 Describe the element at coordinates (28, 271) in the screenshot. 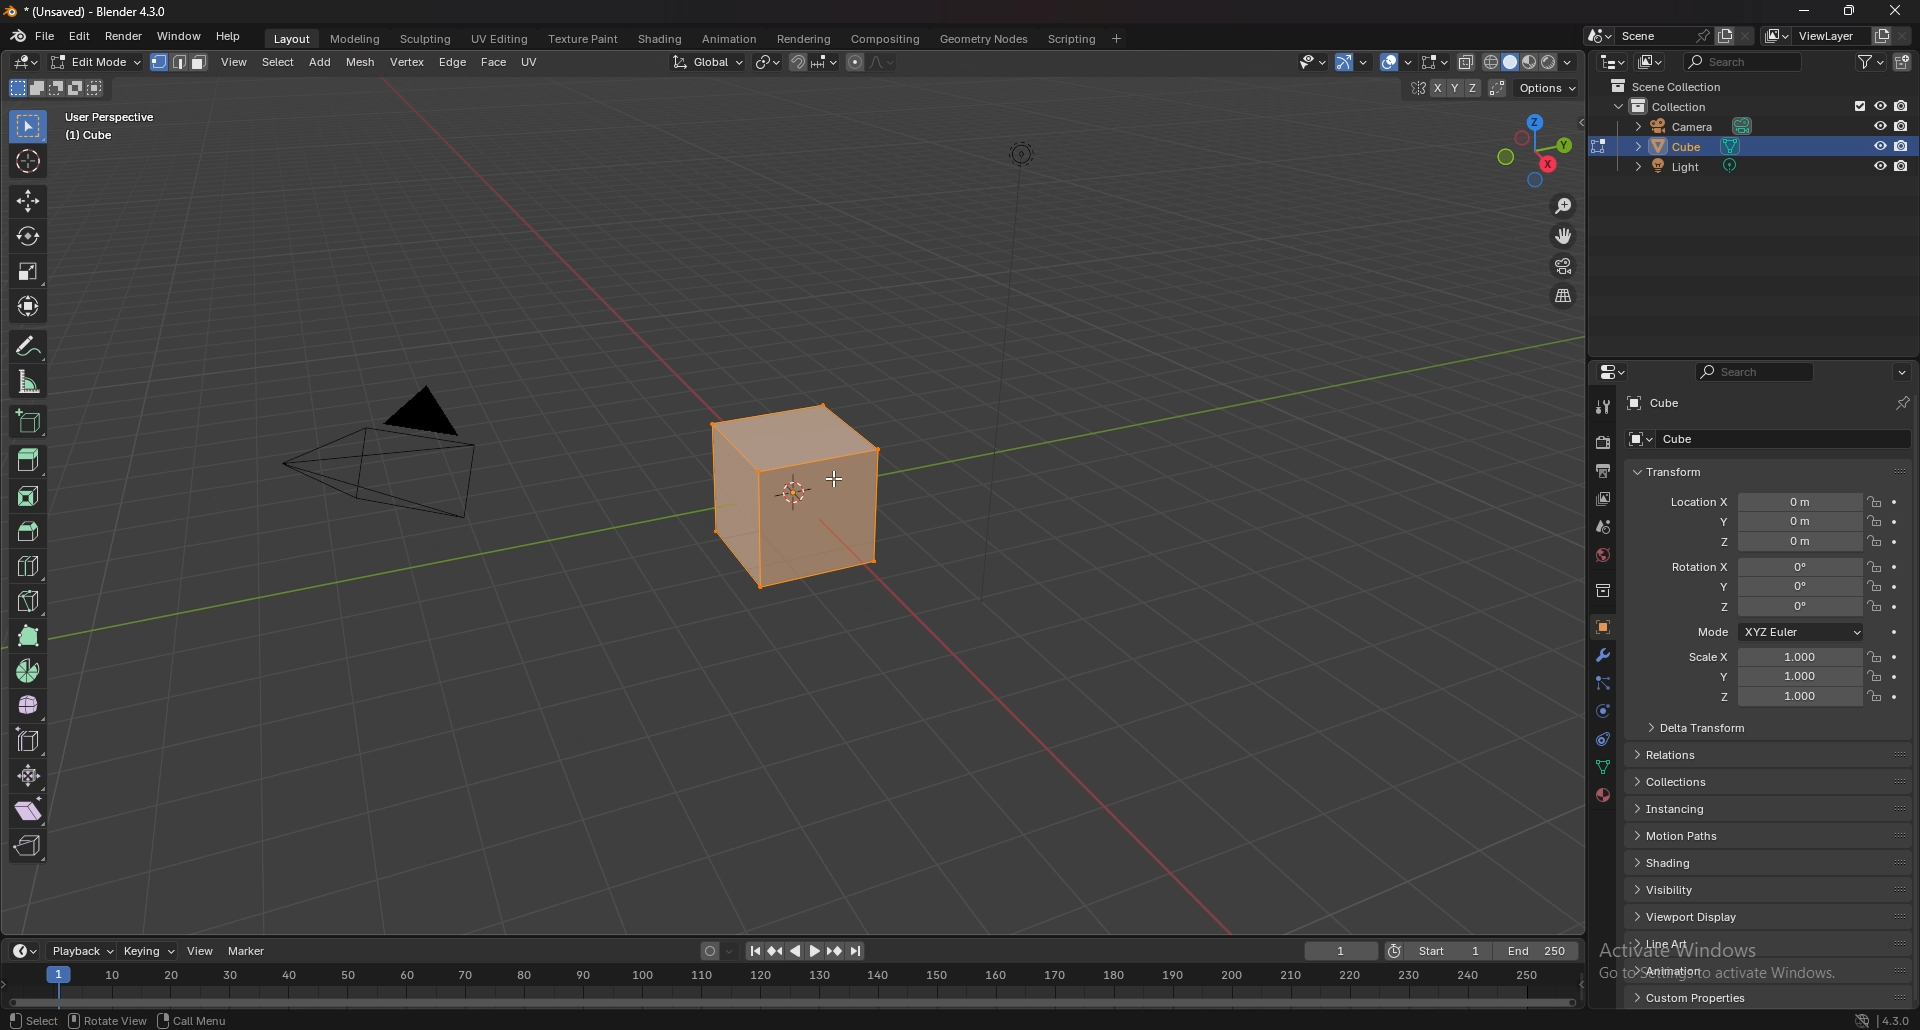

I see `scale` at that location.